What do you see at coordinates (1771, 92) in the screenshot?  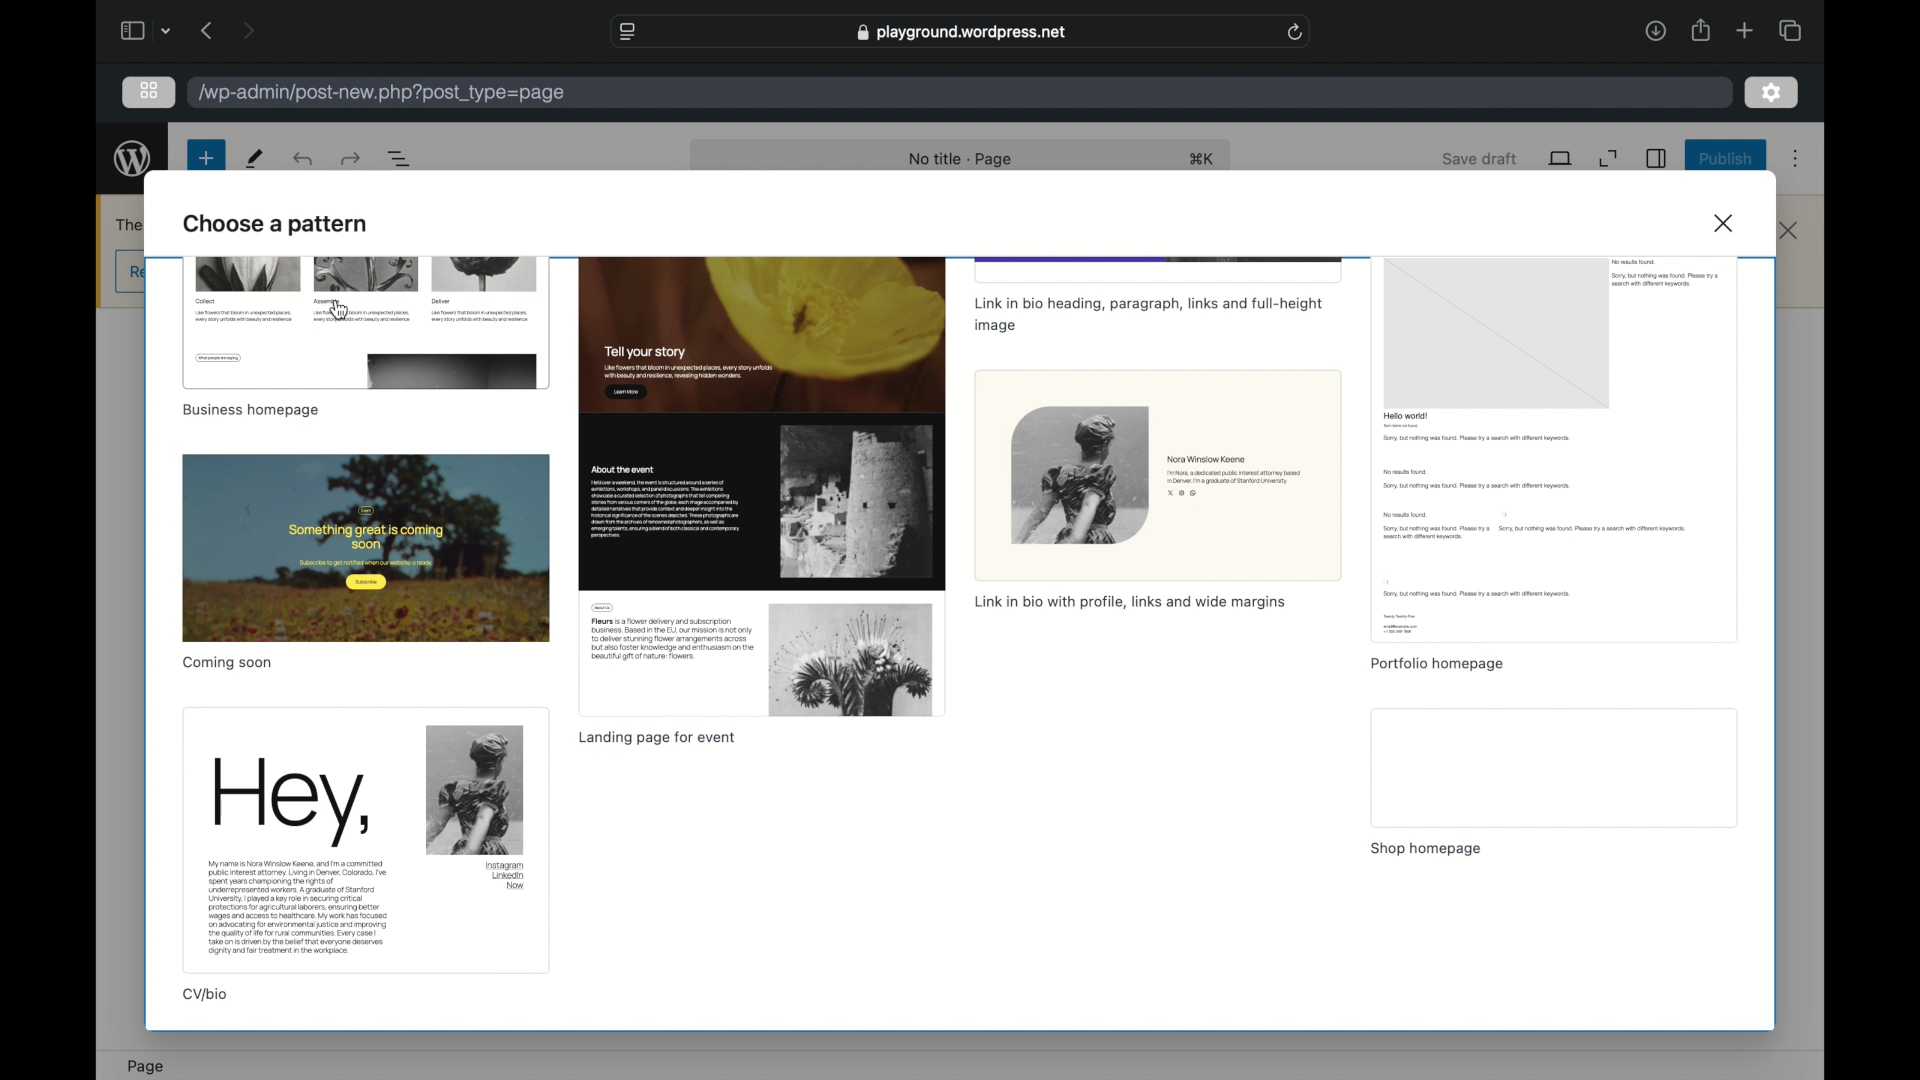 I see `settings` at bounding box center [1771, 92].